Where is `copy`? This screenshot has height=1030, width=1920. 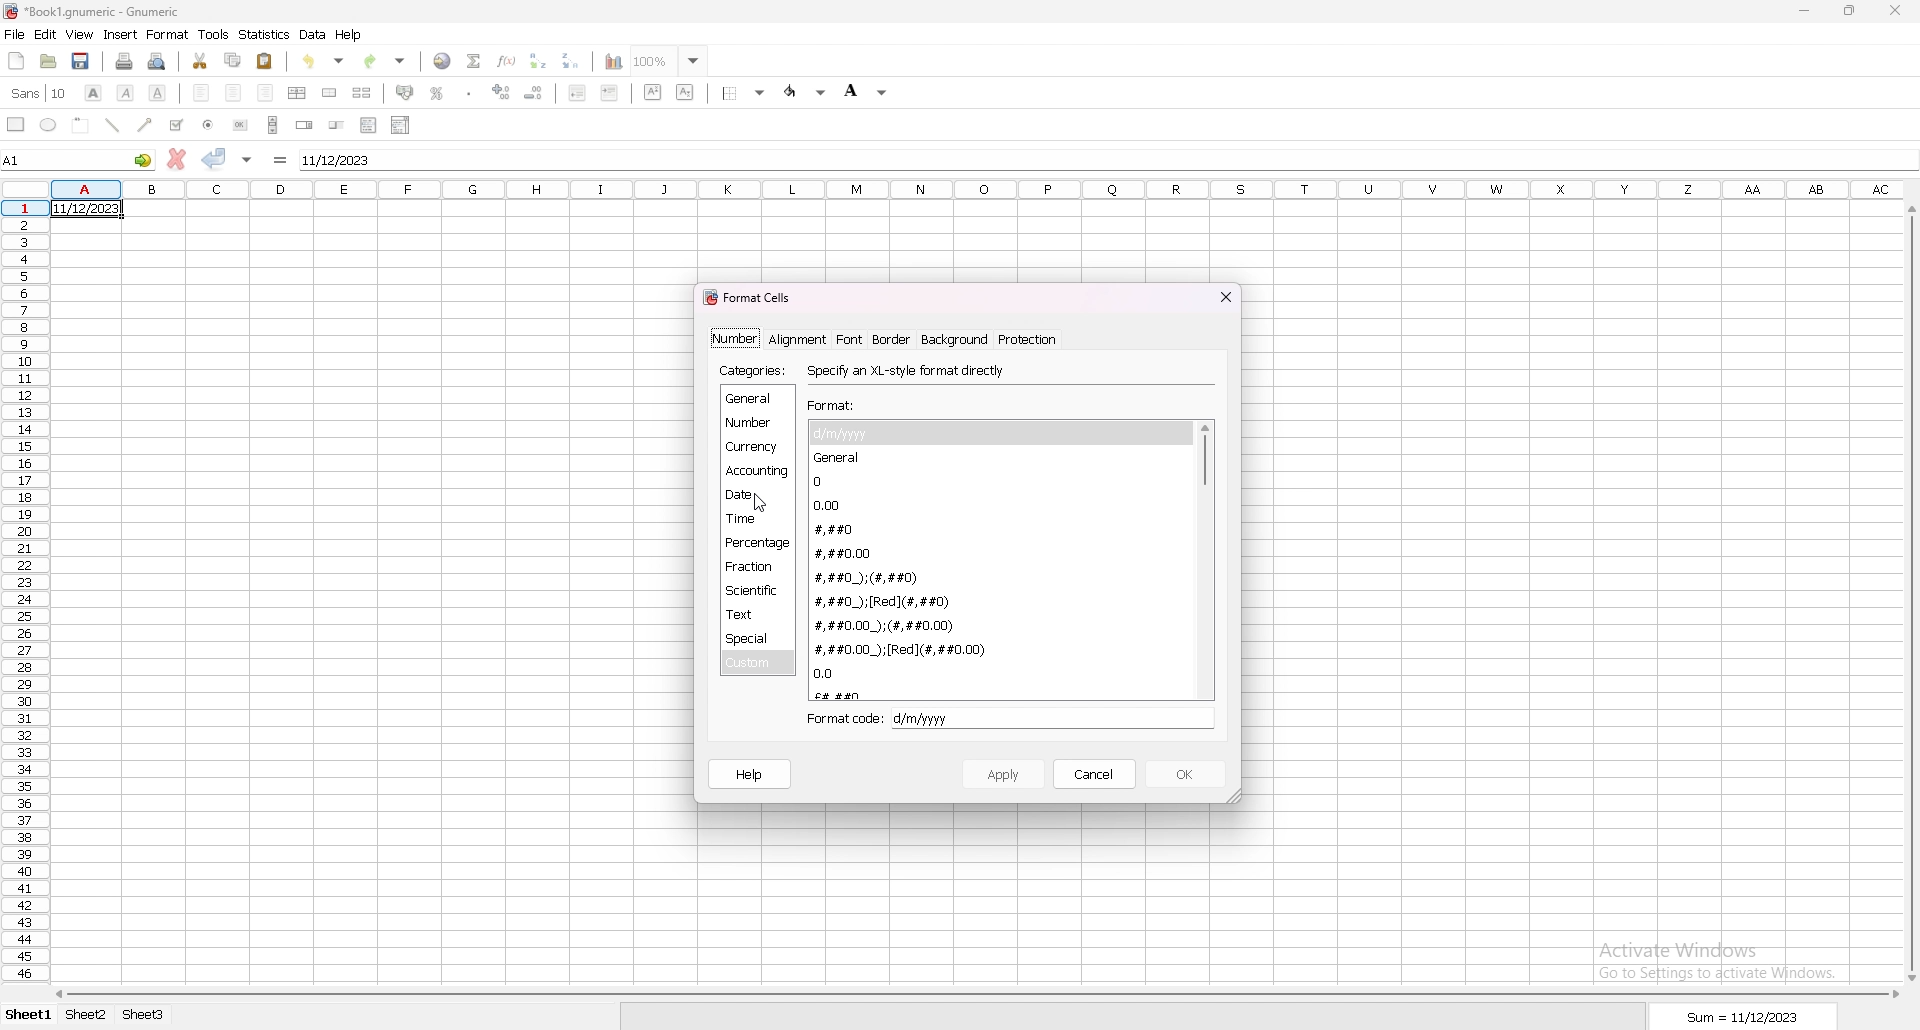
copy is located at coordinates (235, 59).